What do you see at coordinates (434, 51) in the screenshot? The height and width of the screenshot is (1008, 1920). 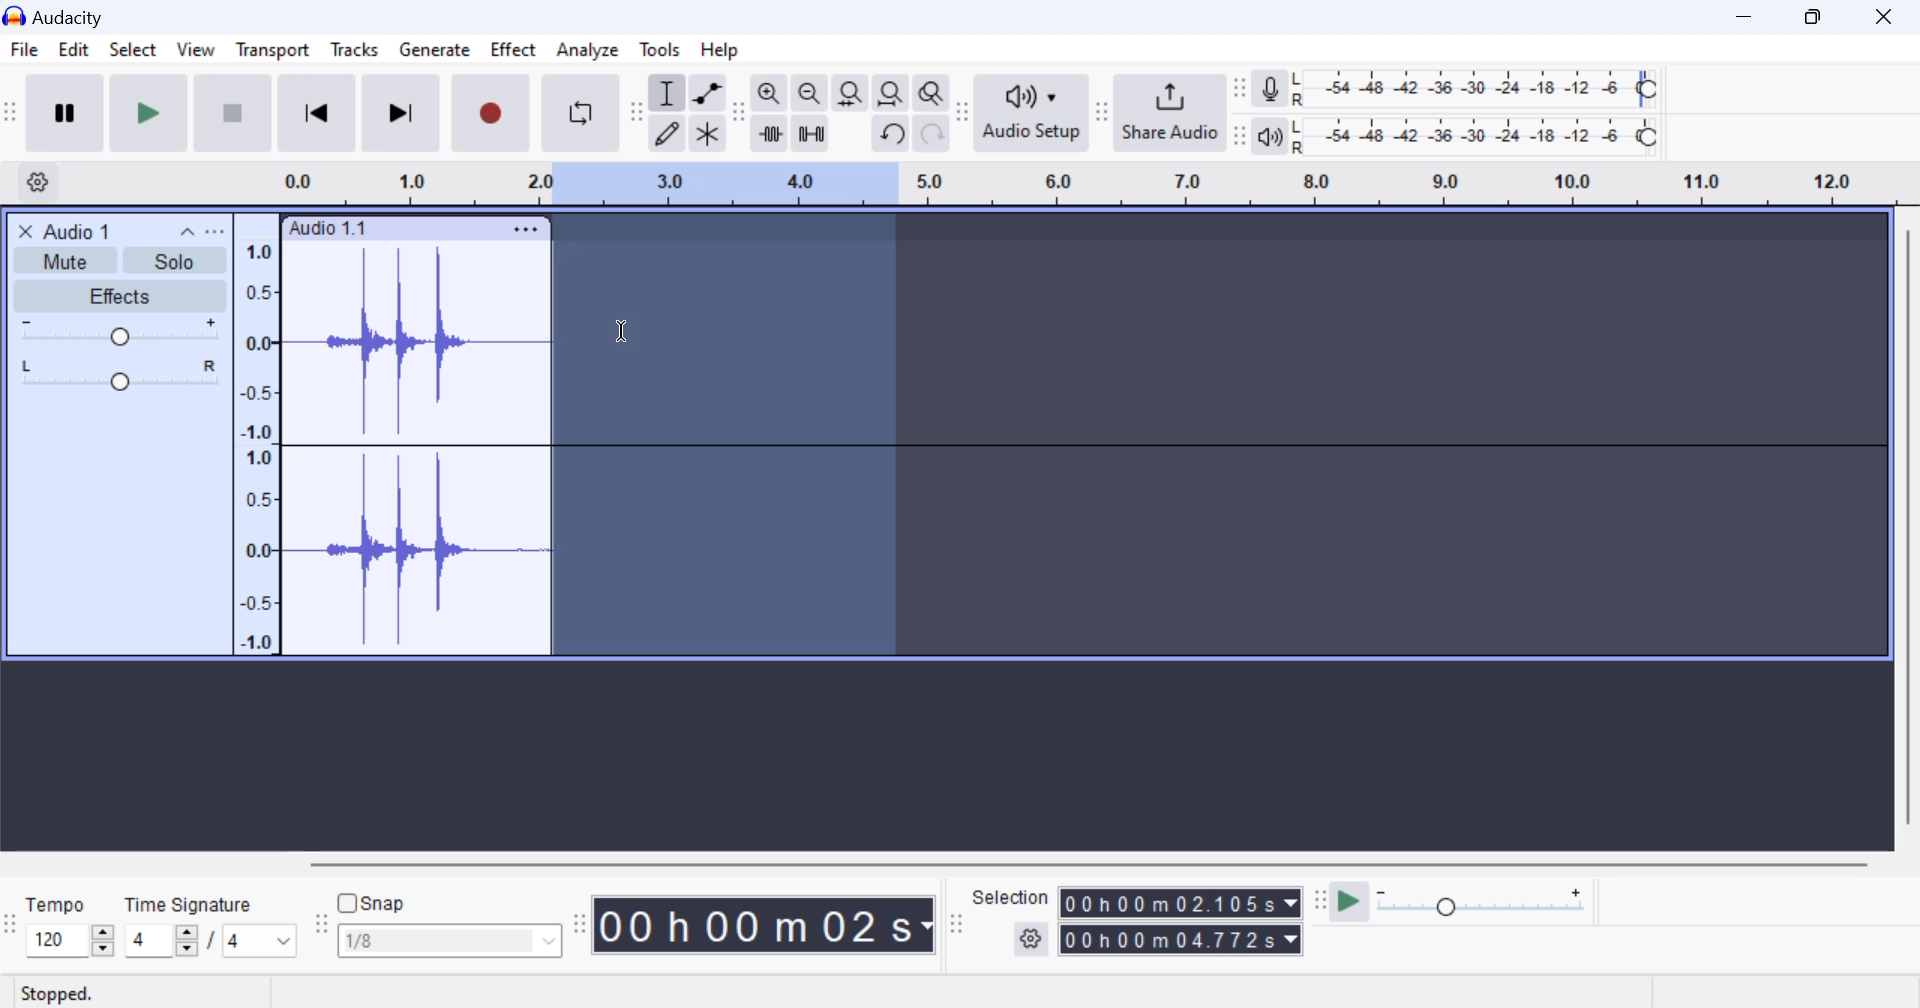 I see `Generate` at bounding box center [434, 51].